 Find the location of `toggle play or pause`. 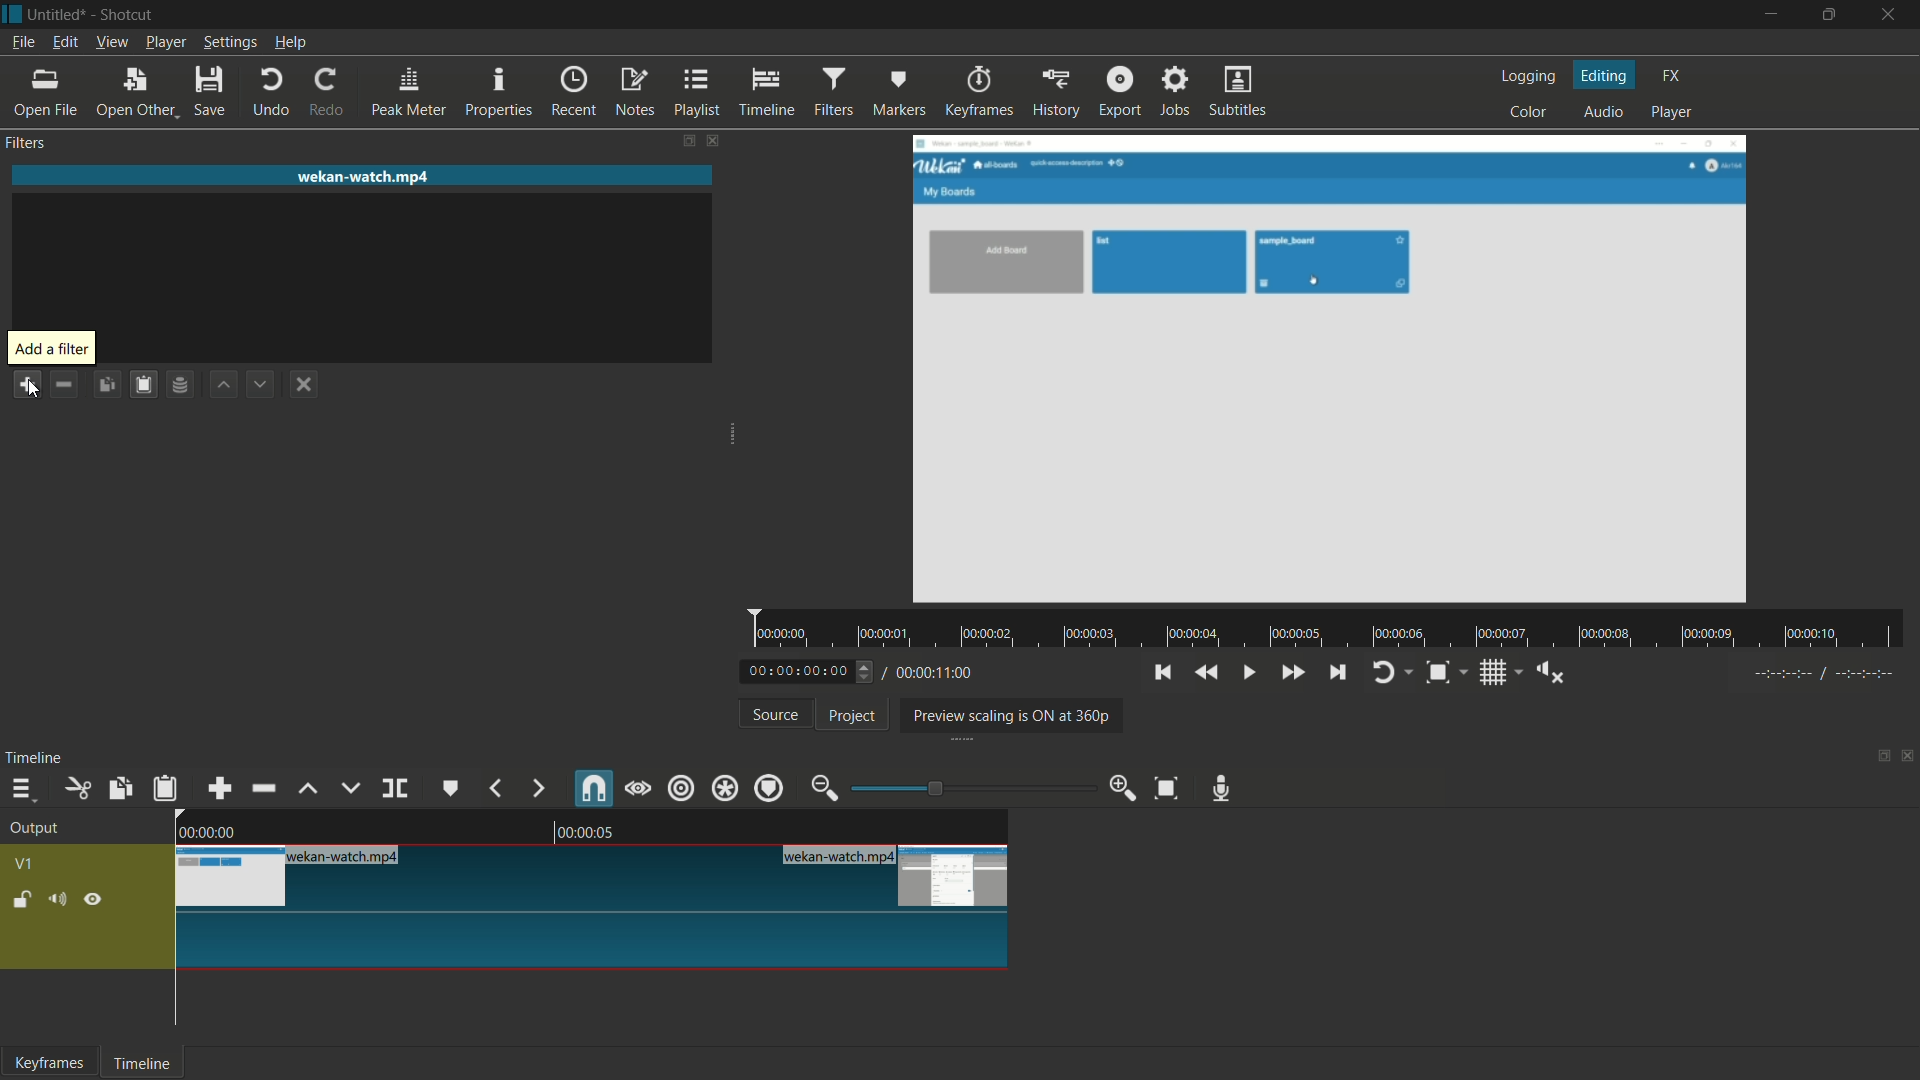

toggle play or pause is located at coordinates (1249, 673).